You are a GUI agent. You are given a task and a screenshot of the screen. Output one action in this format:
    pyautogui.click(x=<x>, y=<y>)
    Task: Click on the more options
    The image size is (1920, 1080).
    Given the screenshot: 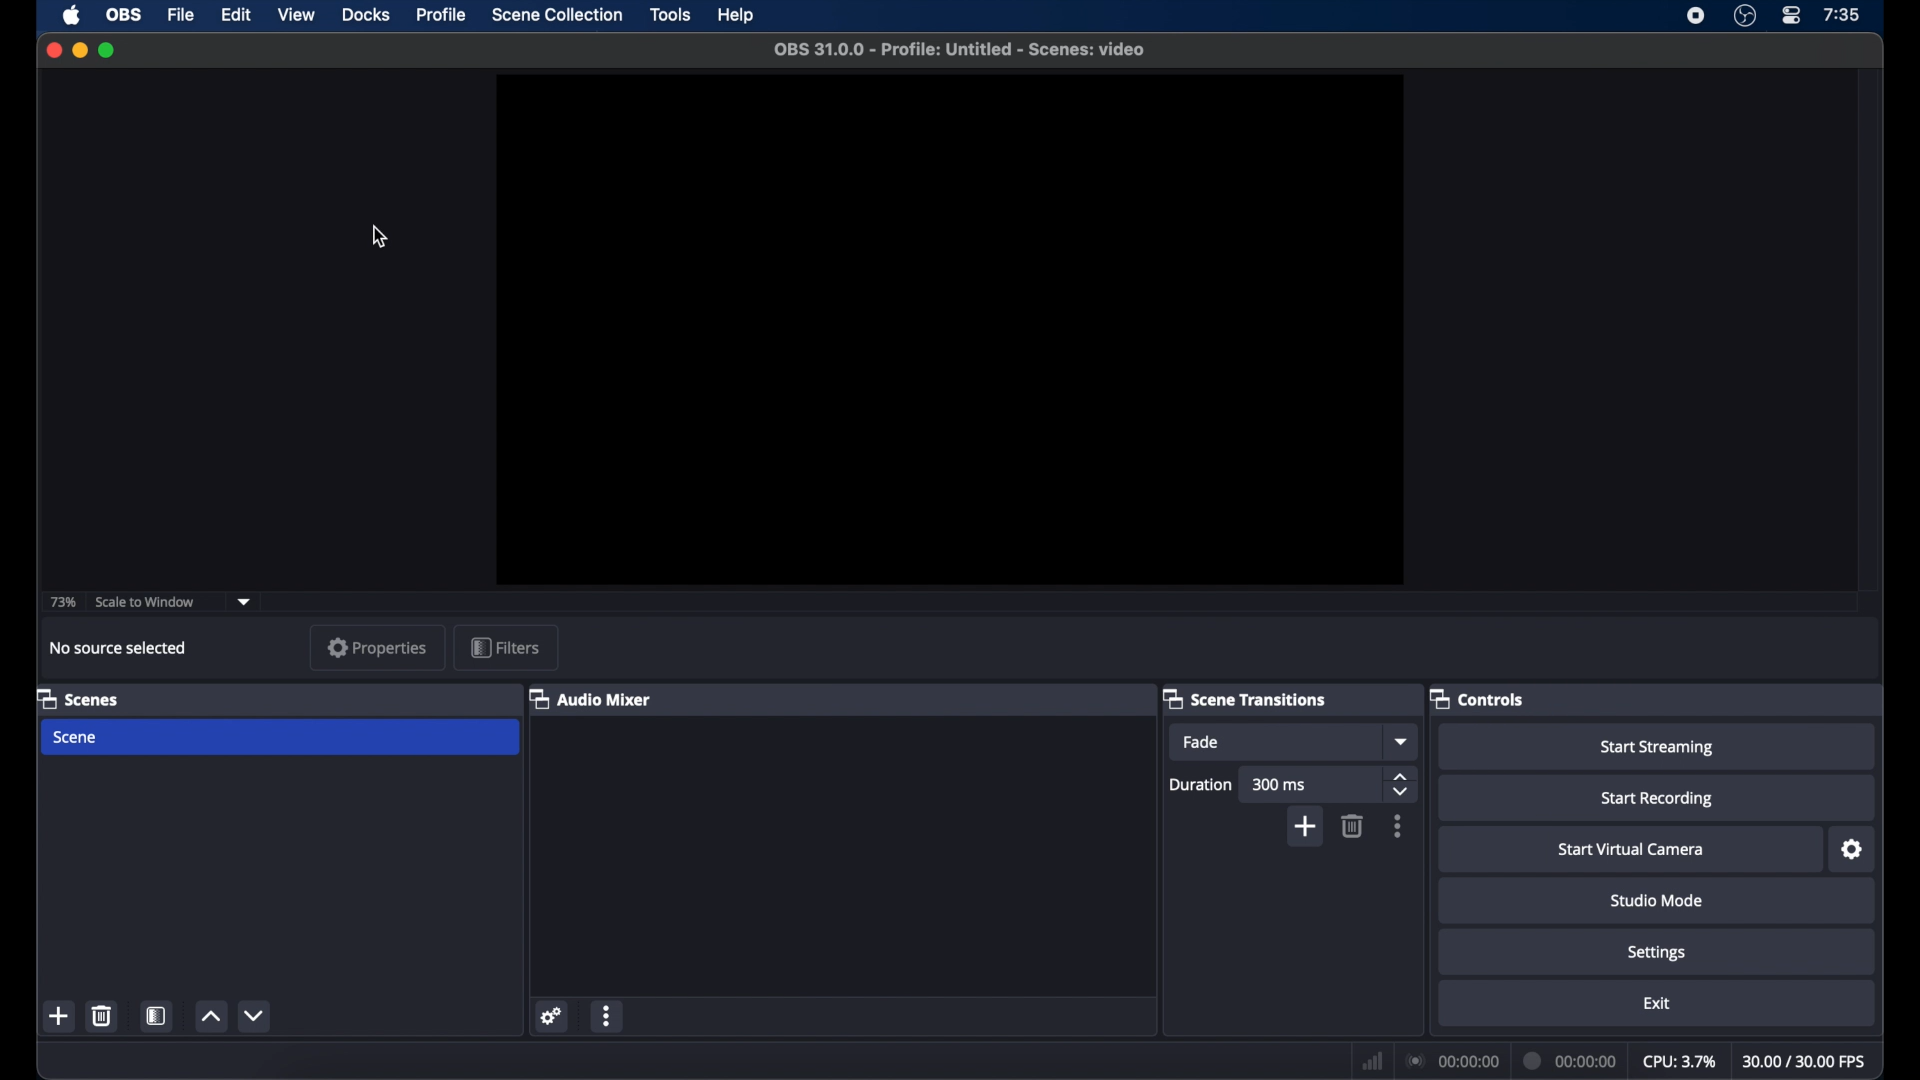 What is the action you would take?
    pyautogui.click(x=610, y=1015)
    